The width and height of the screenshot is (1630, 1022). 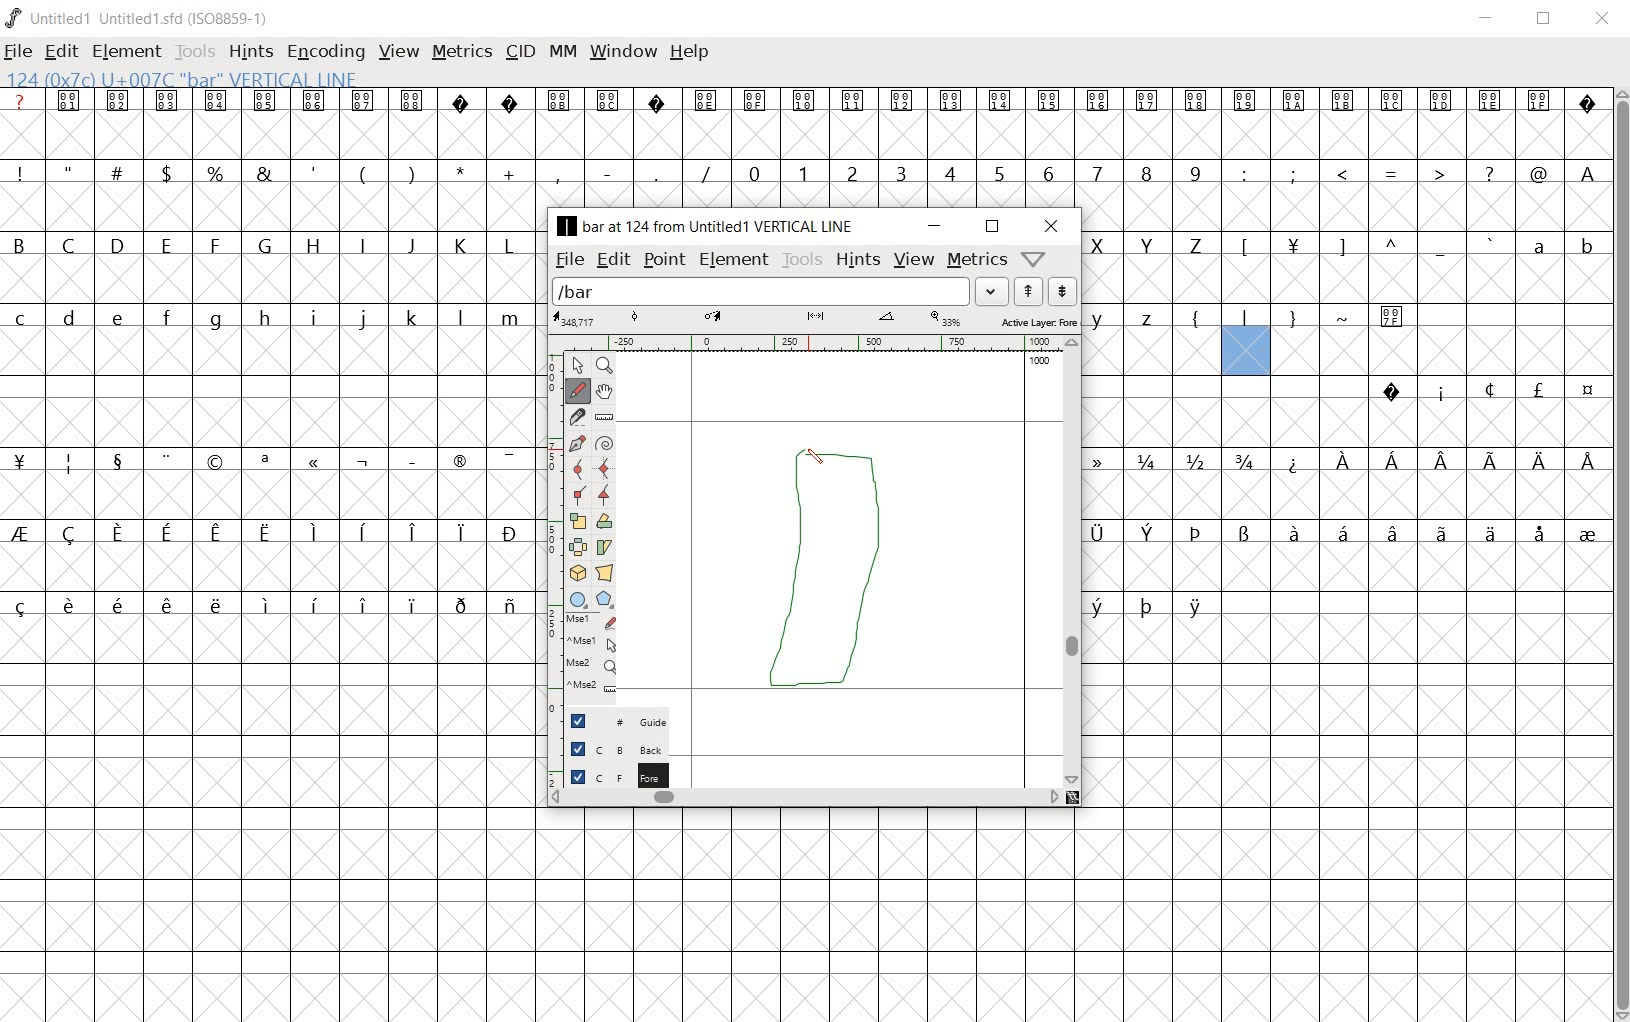 What do you see at coordinates (576, 468) in the screenshot?
I see `add a curve point` at bounding box center [576, 468].